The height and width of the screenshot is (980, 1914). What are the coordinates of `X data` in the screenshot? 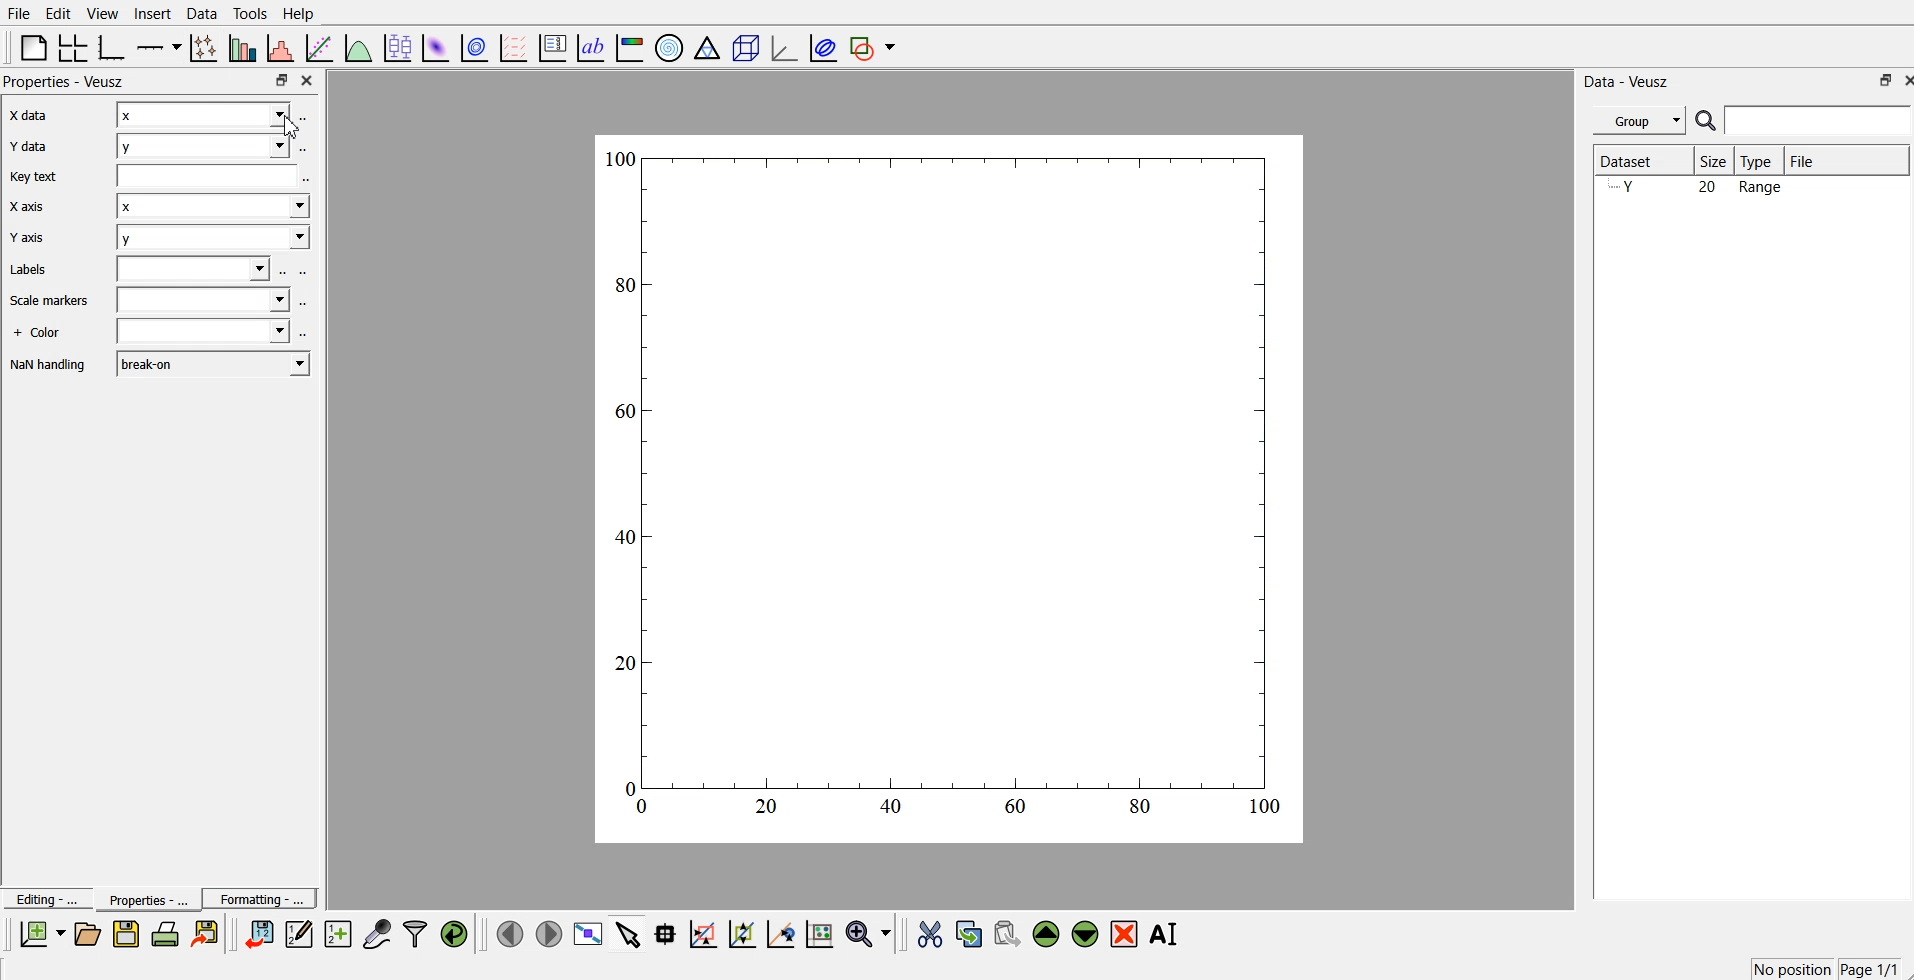 It's located at (32, 117).